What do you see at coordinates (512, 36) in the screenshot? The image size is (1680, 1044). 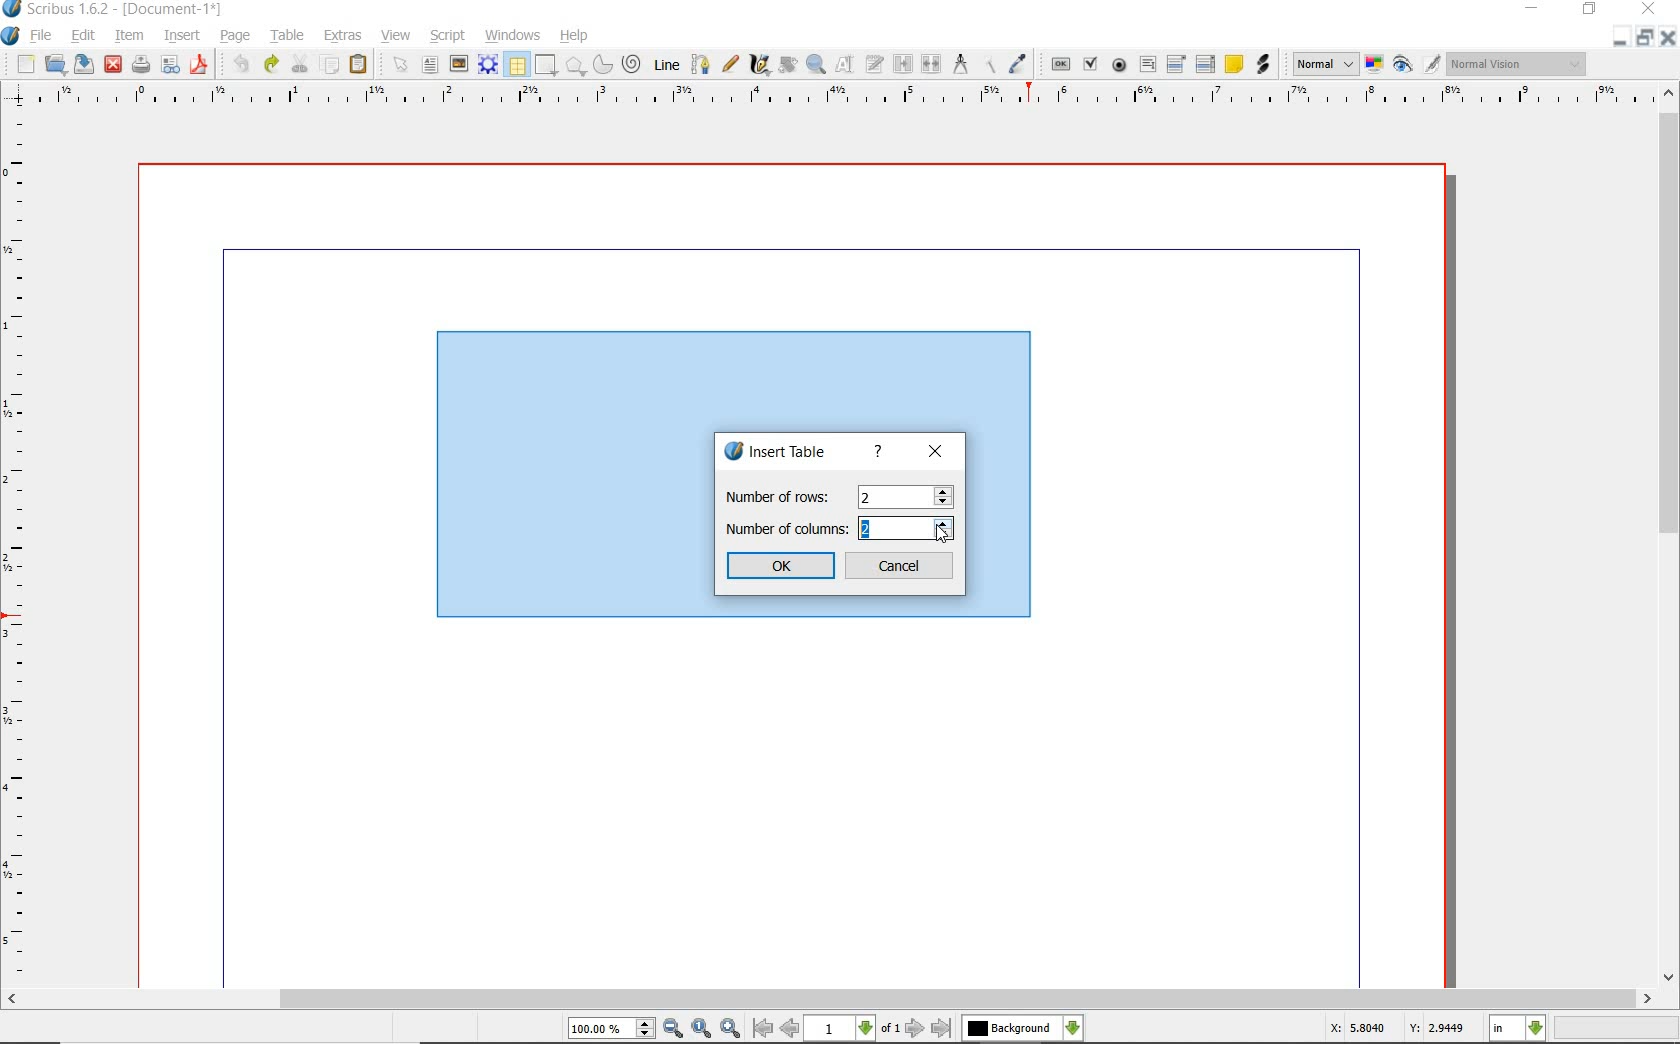 I see `windows` at bounding box center [512, 36].